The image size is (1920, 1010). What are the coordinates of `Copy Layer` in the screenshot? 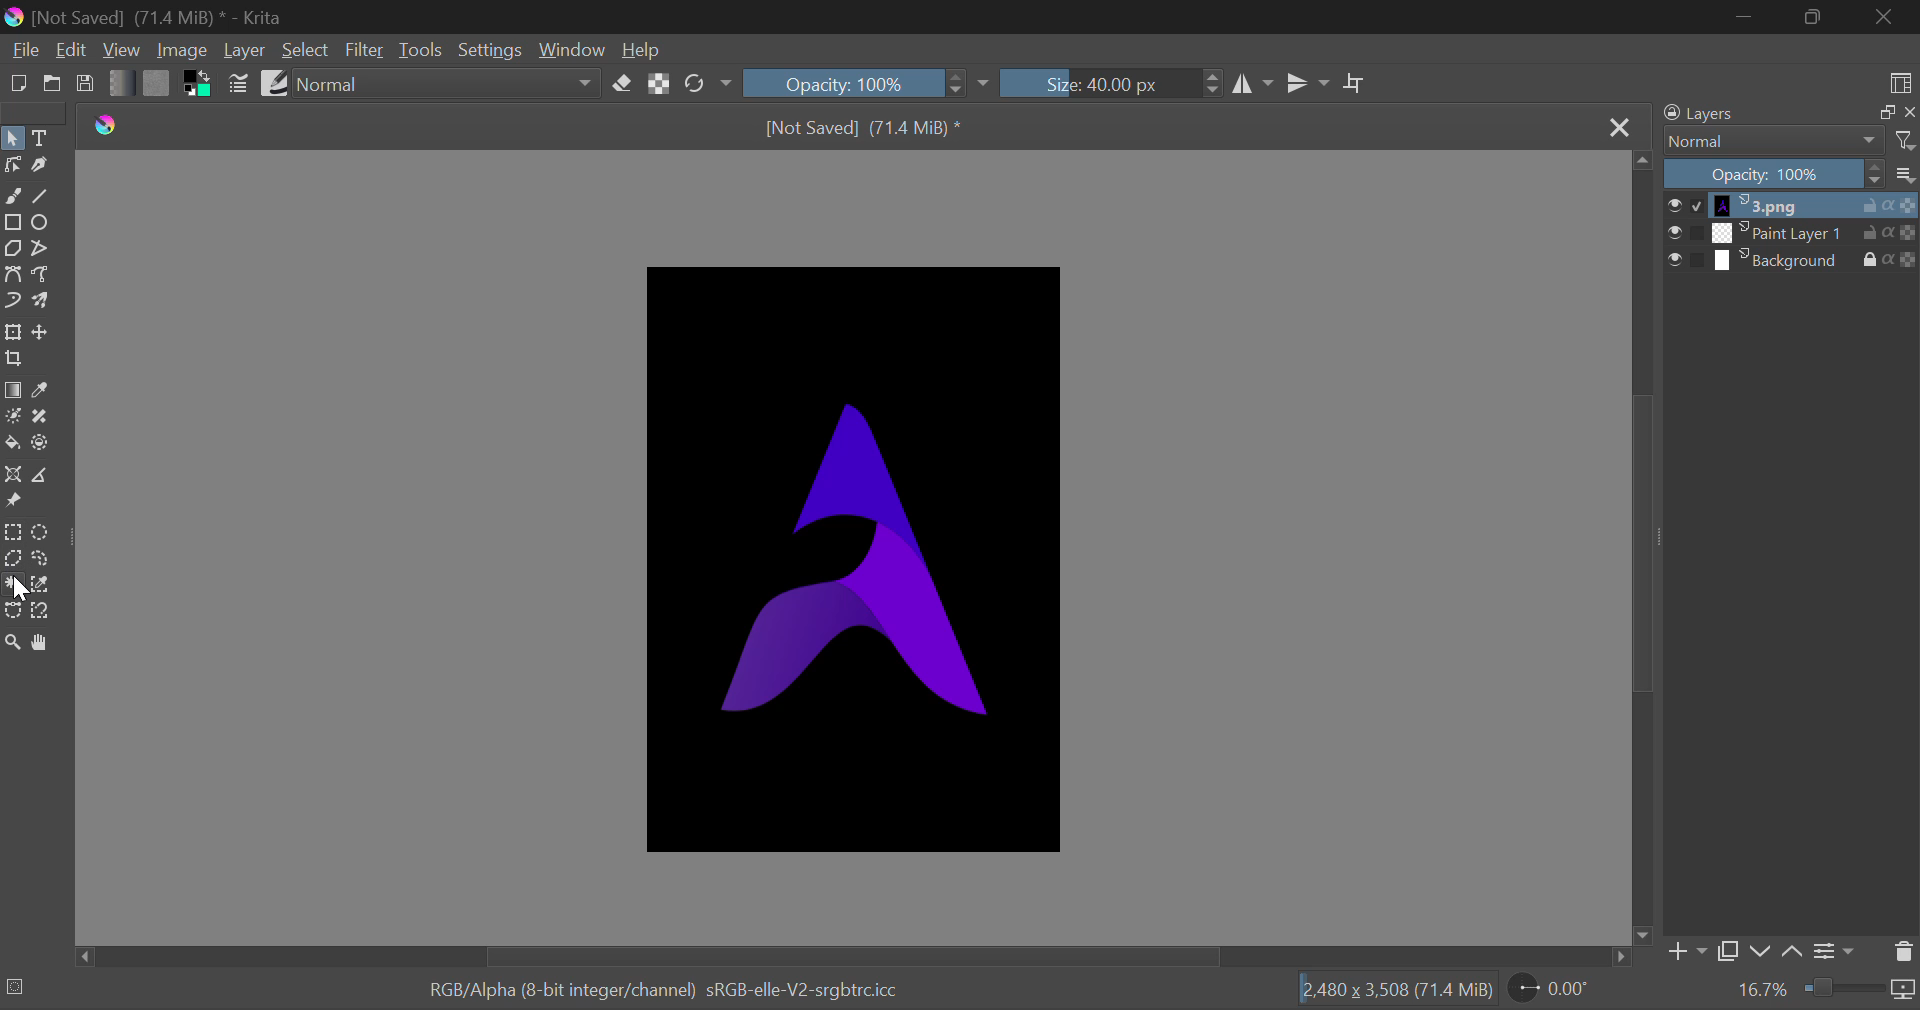 It's located at (1730, 953).